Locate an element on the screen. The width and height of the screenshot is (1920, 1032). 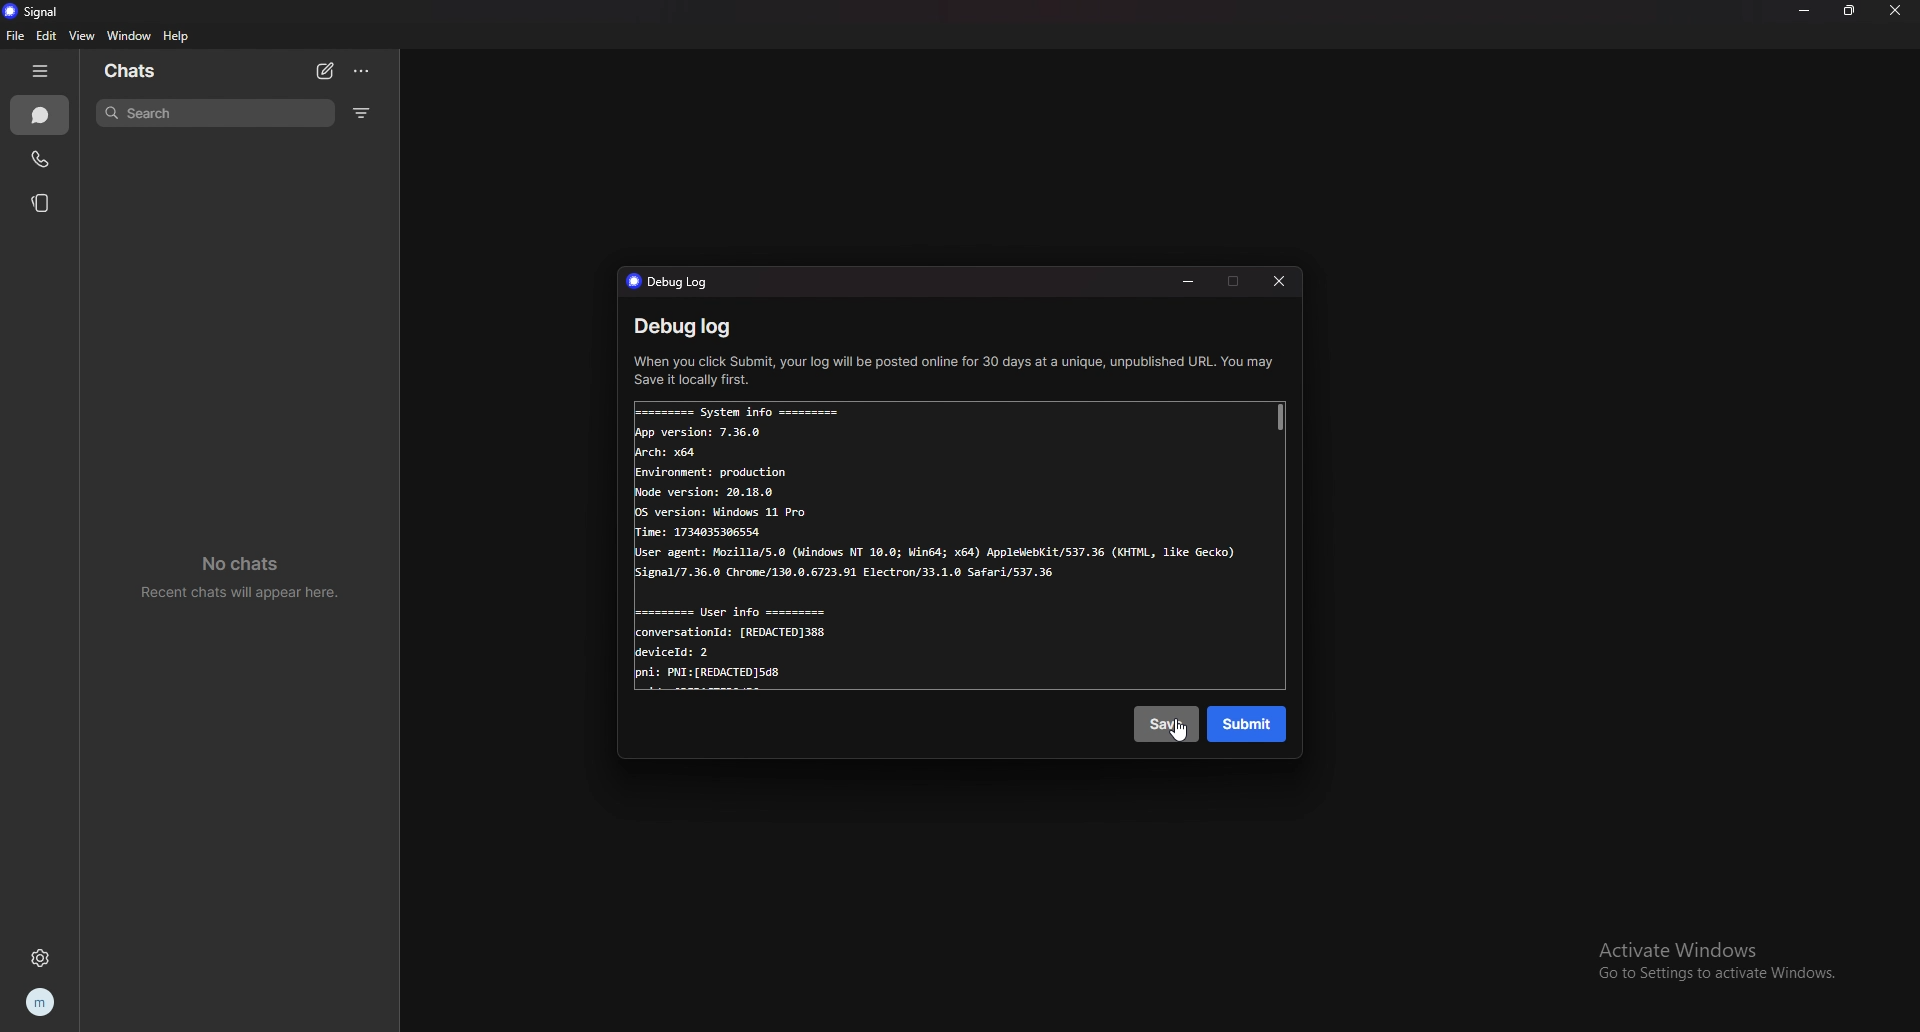
view is located at coordinates (81, 37).